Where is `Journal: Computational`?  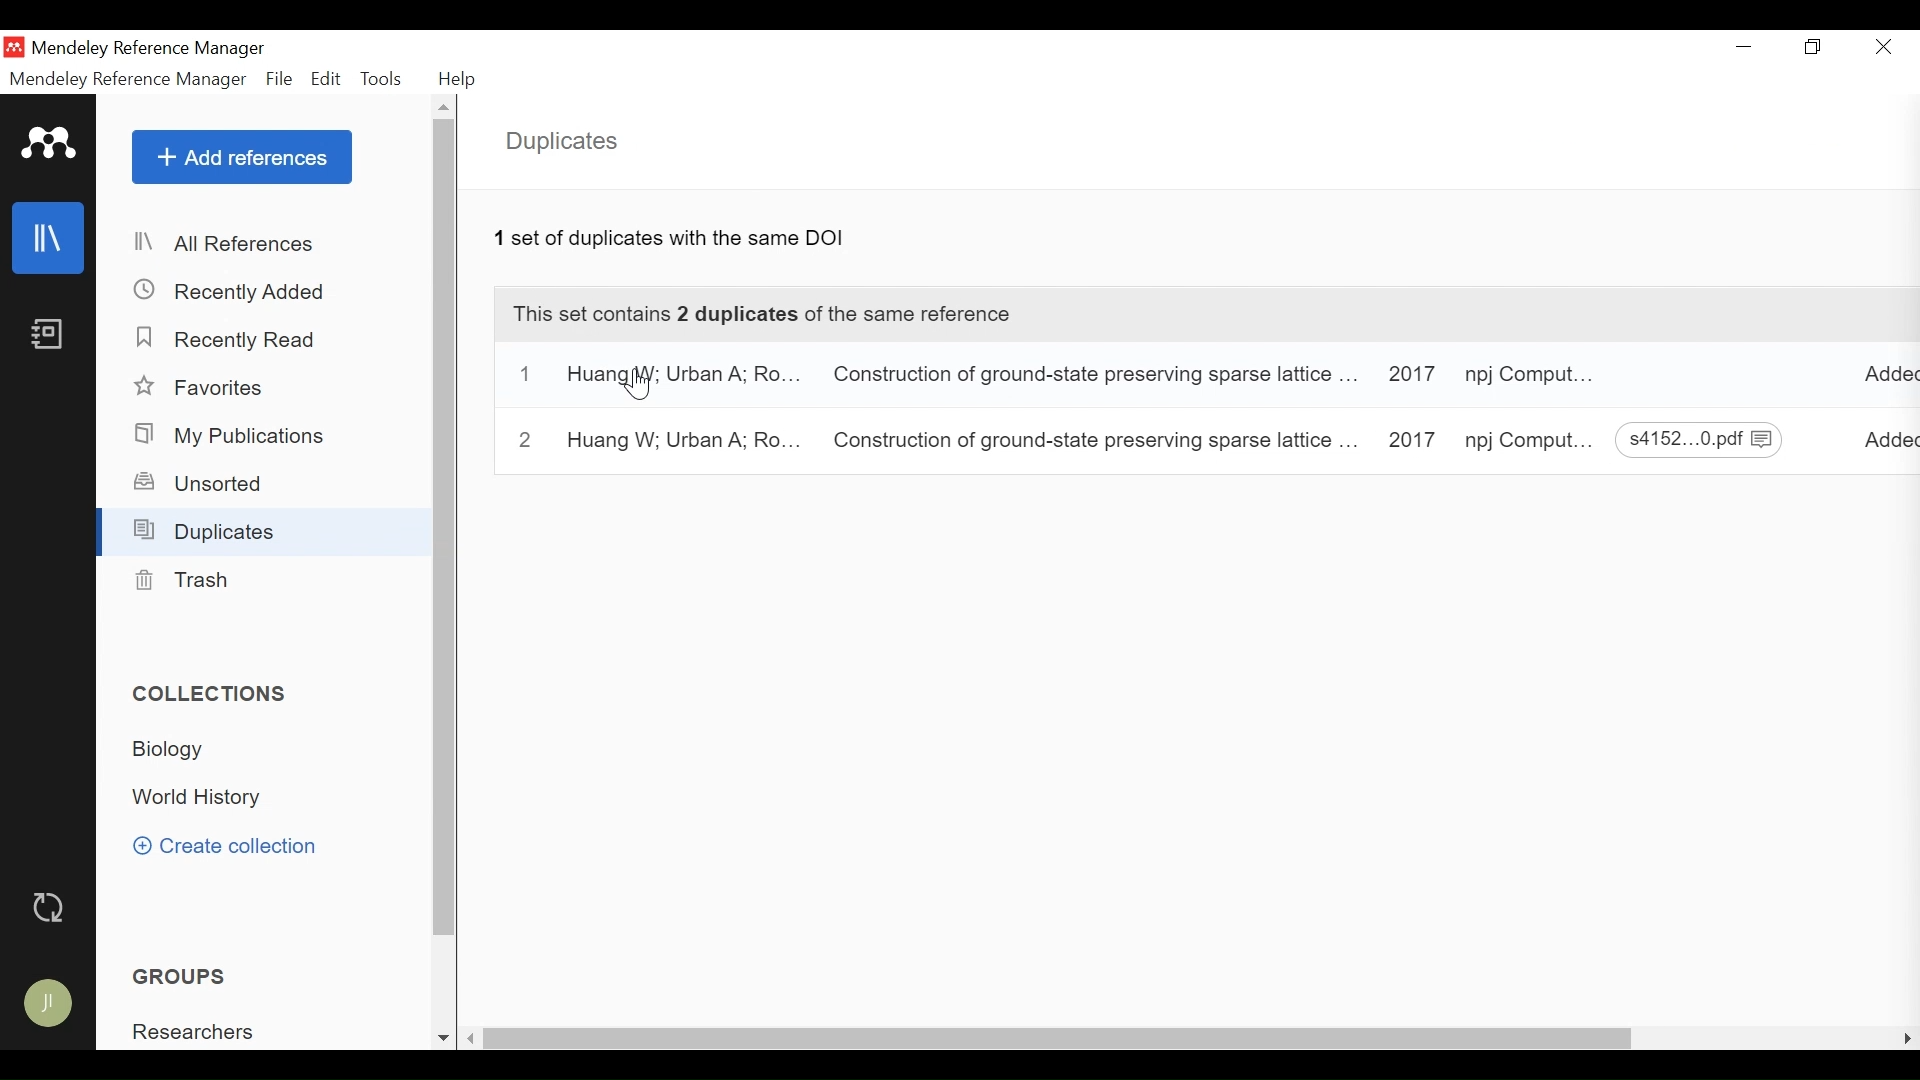 Journal: Computational is located at coordinates (1531, 378).